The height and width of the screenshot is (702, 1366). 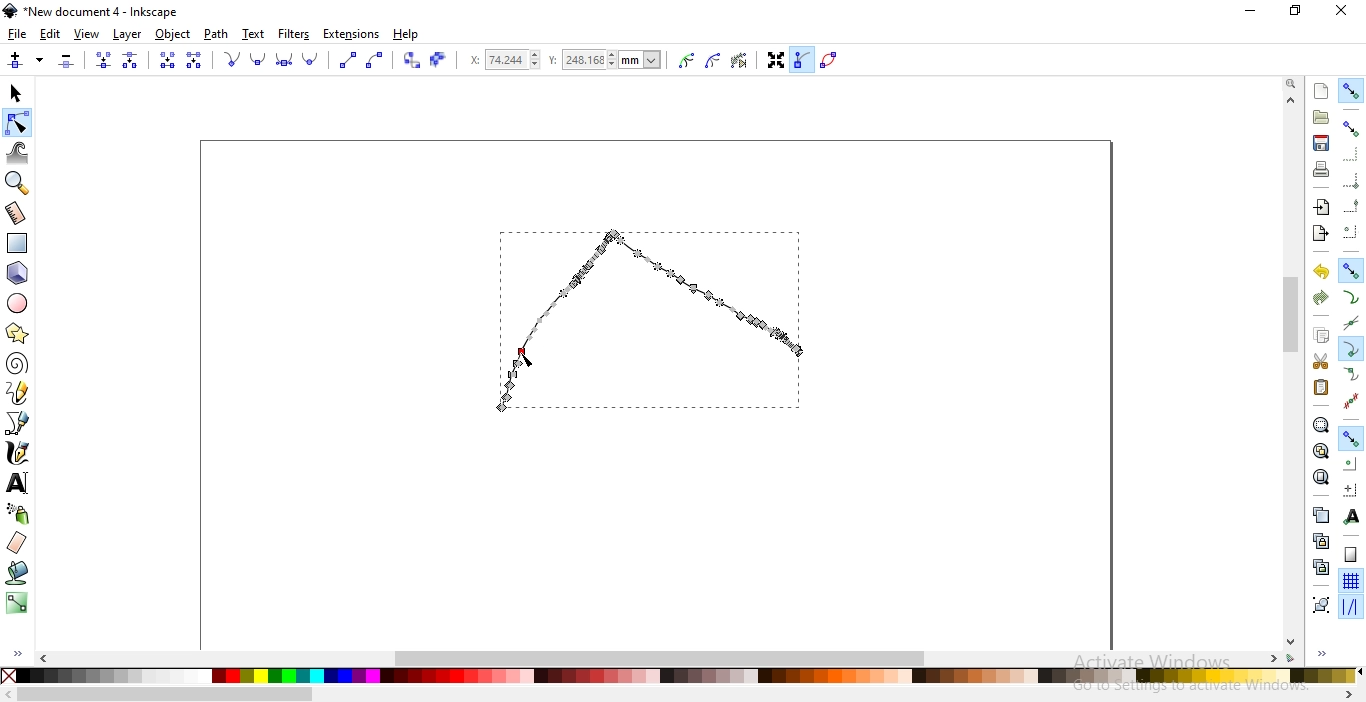 What do you see at coordinates (1348, 607) in the screenshot?
I see `snap guides` at bounding box center [1348, 607].